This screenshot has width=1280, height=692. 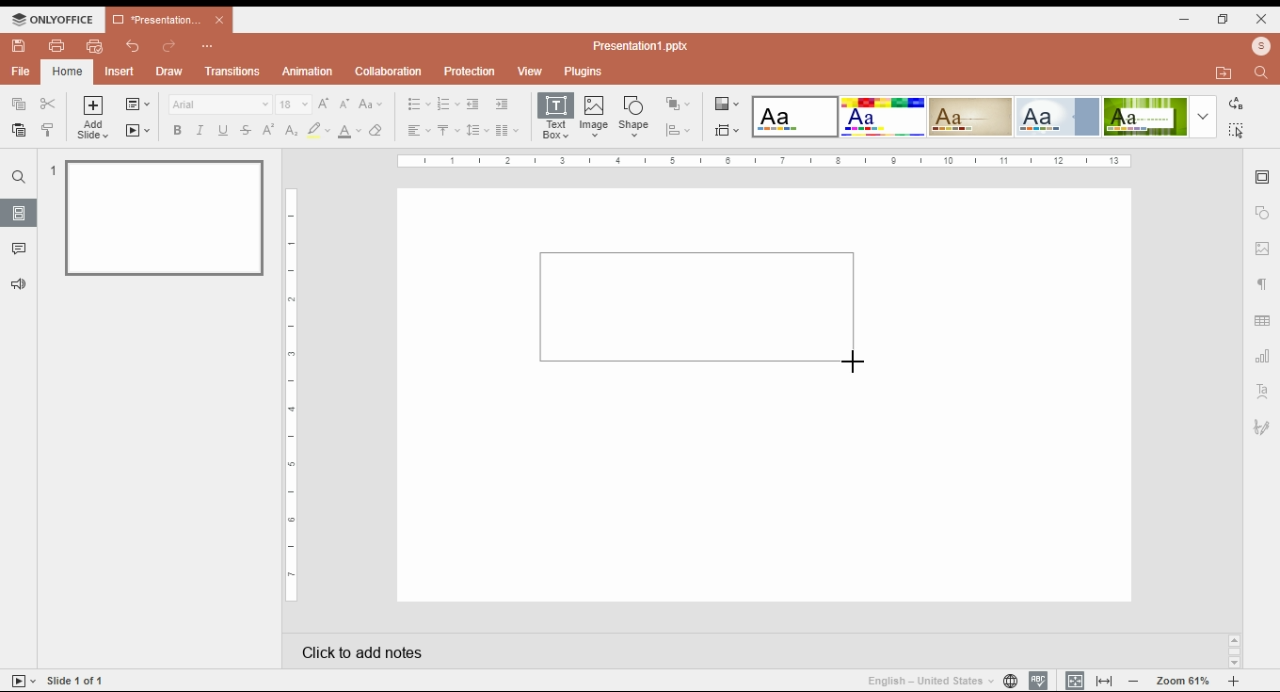 I want to click on increment font size, so click(x=325, y=102).